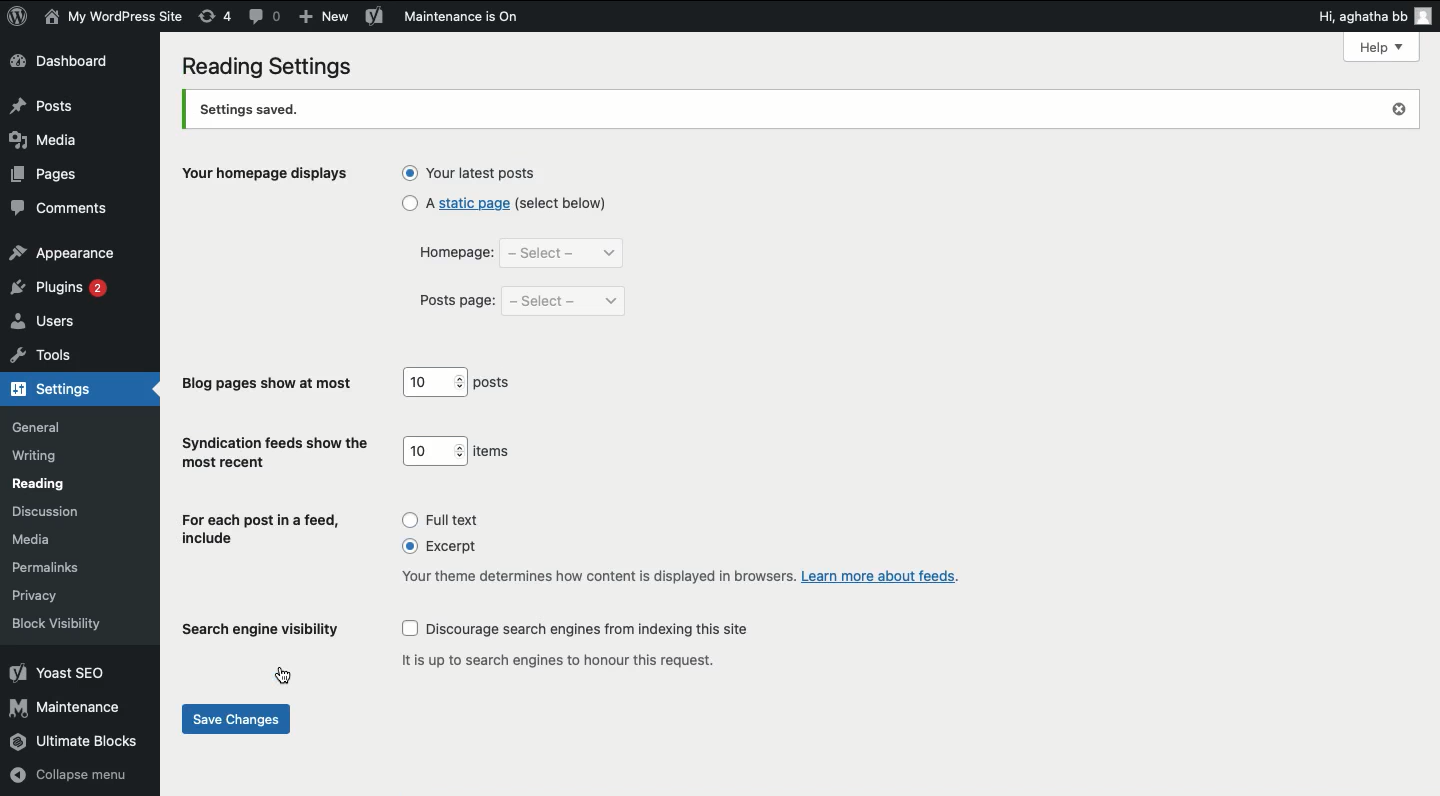  I want to click on homepage, so click(457, 254).